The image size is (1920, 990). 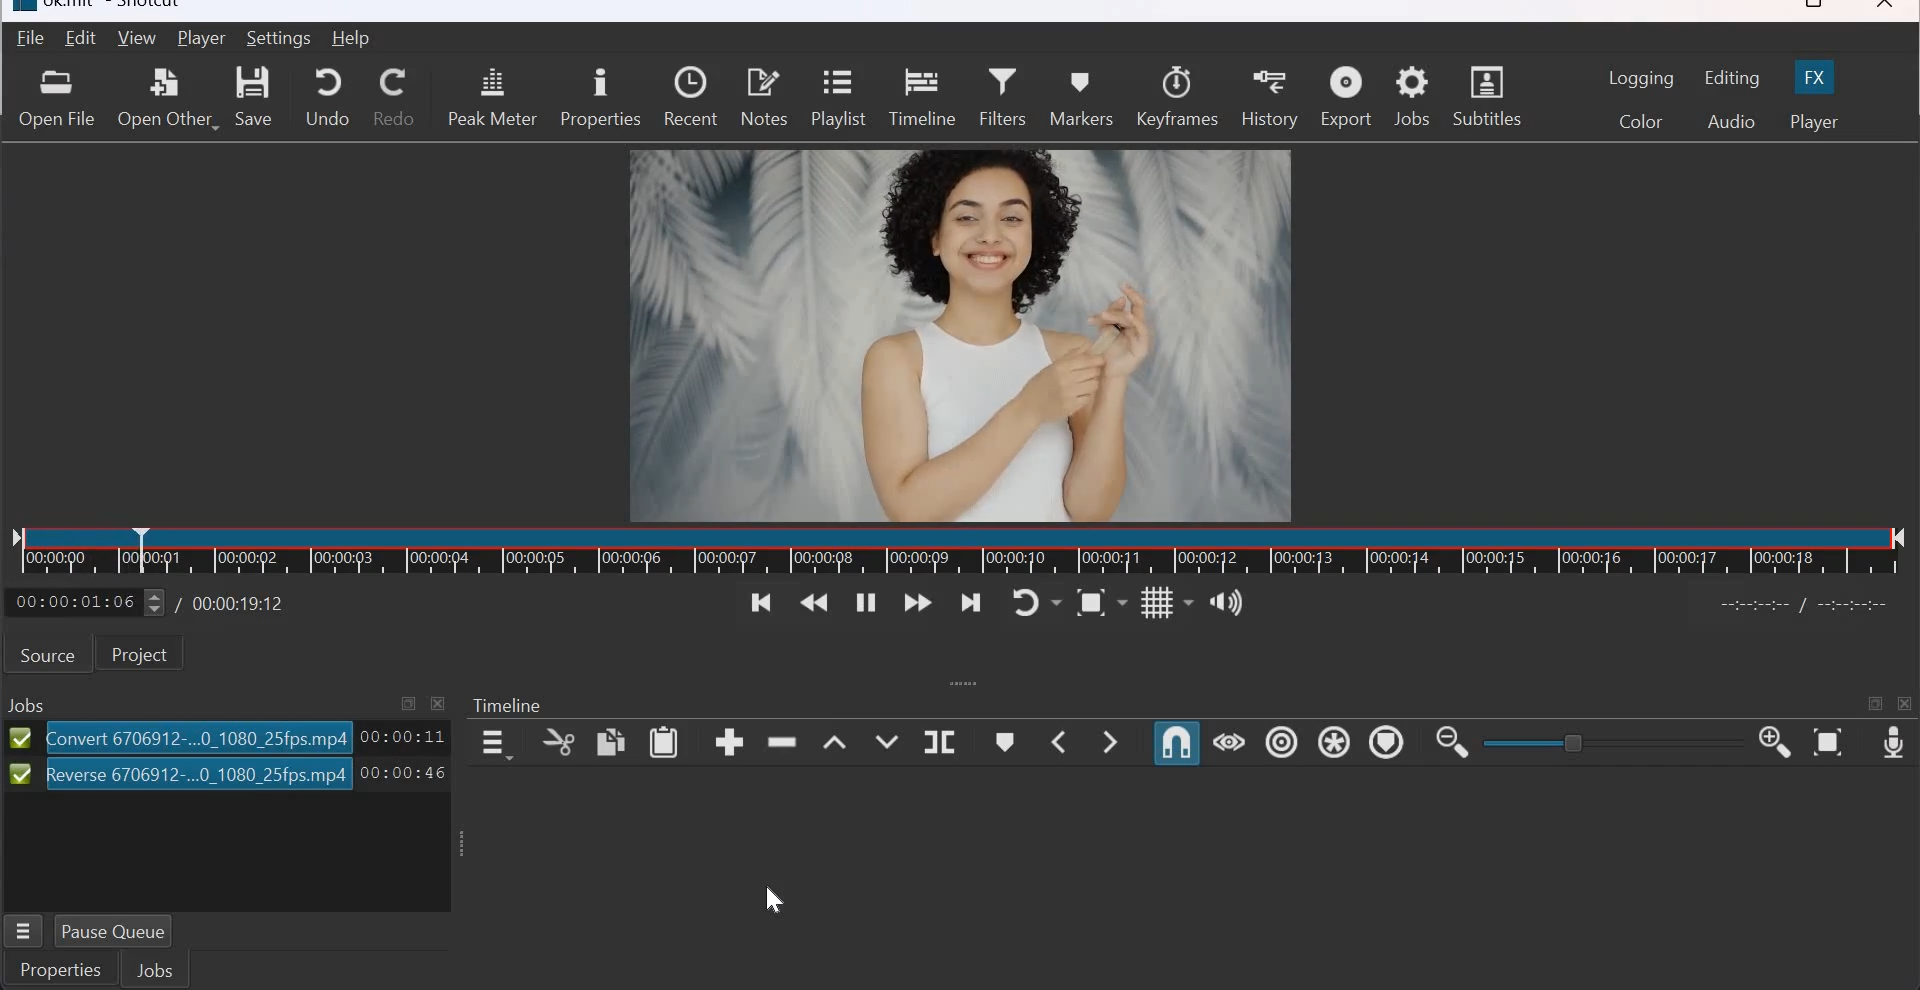 What do you see at coordinates (1775, 744) in the screenshot?
I see `Zoom Timeline in` at bounding box center [1775, 744].